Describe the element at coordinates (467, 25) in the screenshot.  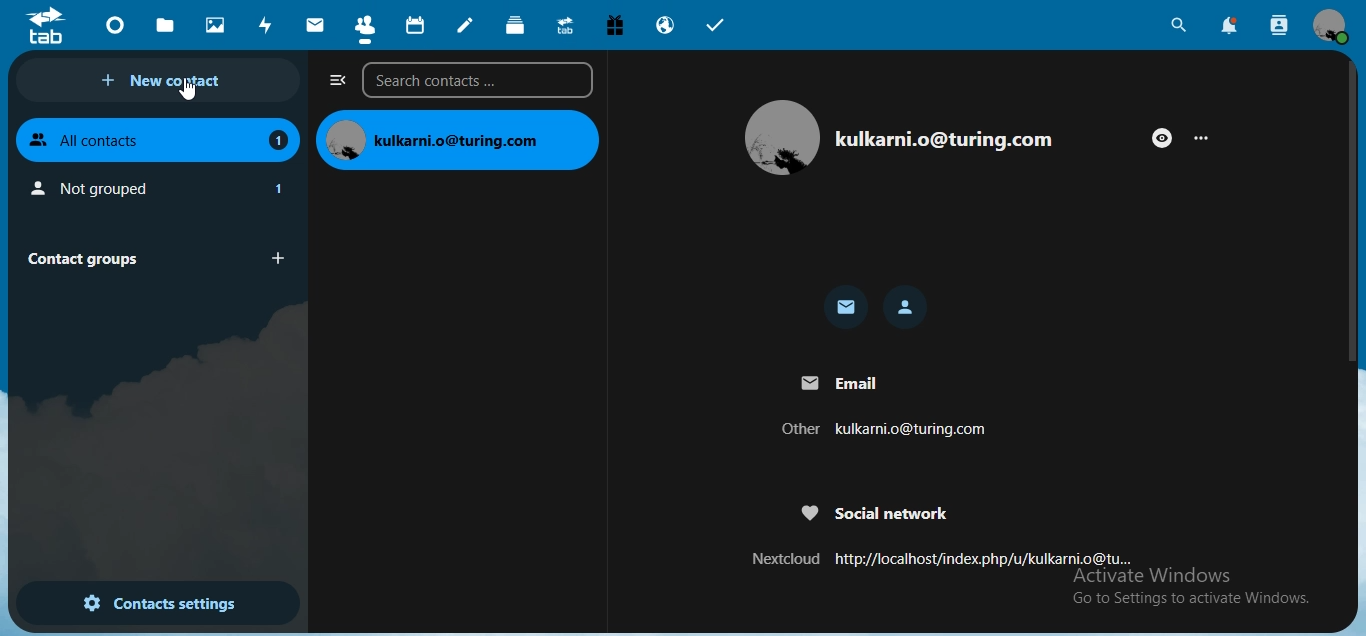
I see `notes` at that location.